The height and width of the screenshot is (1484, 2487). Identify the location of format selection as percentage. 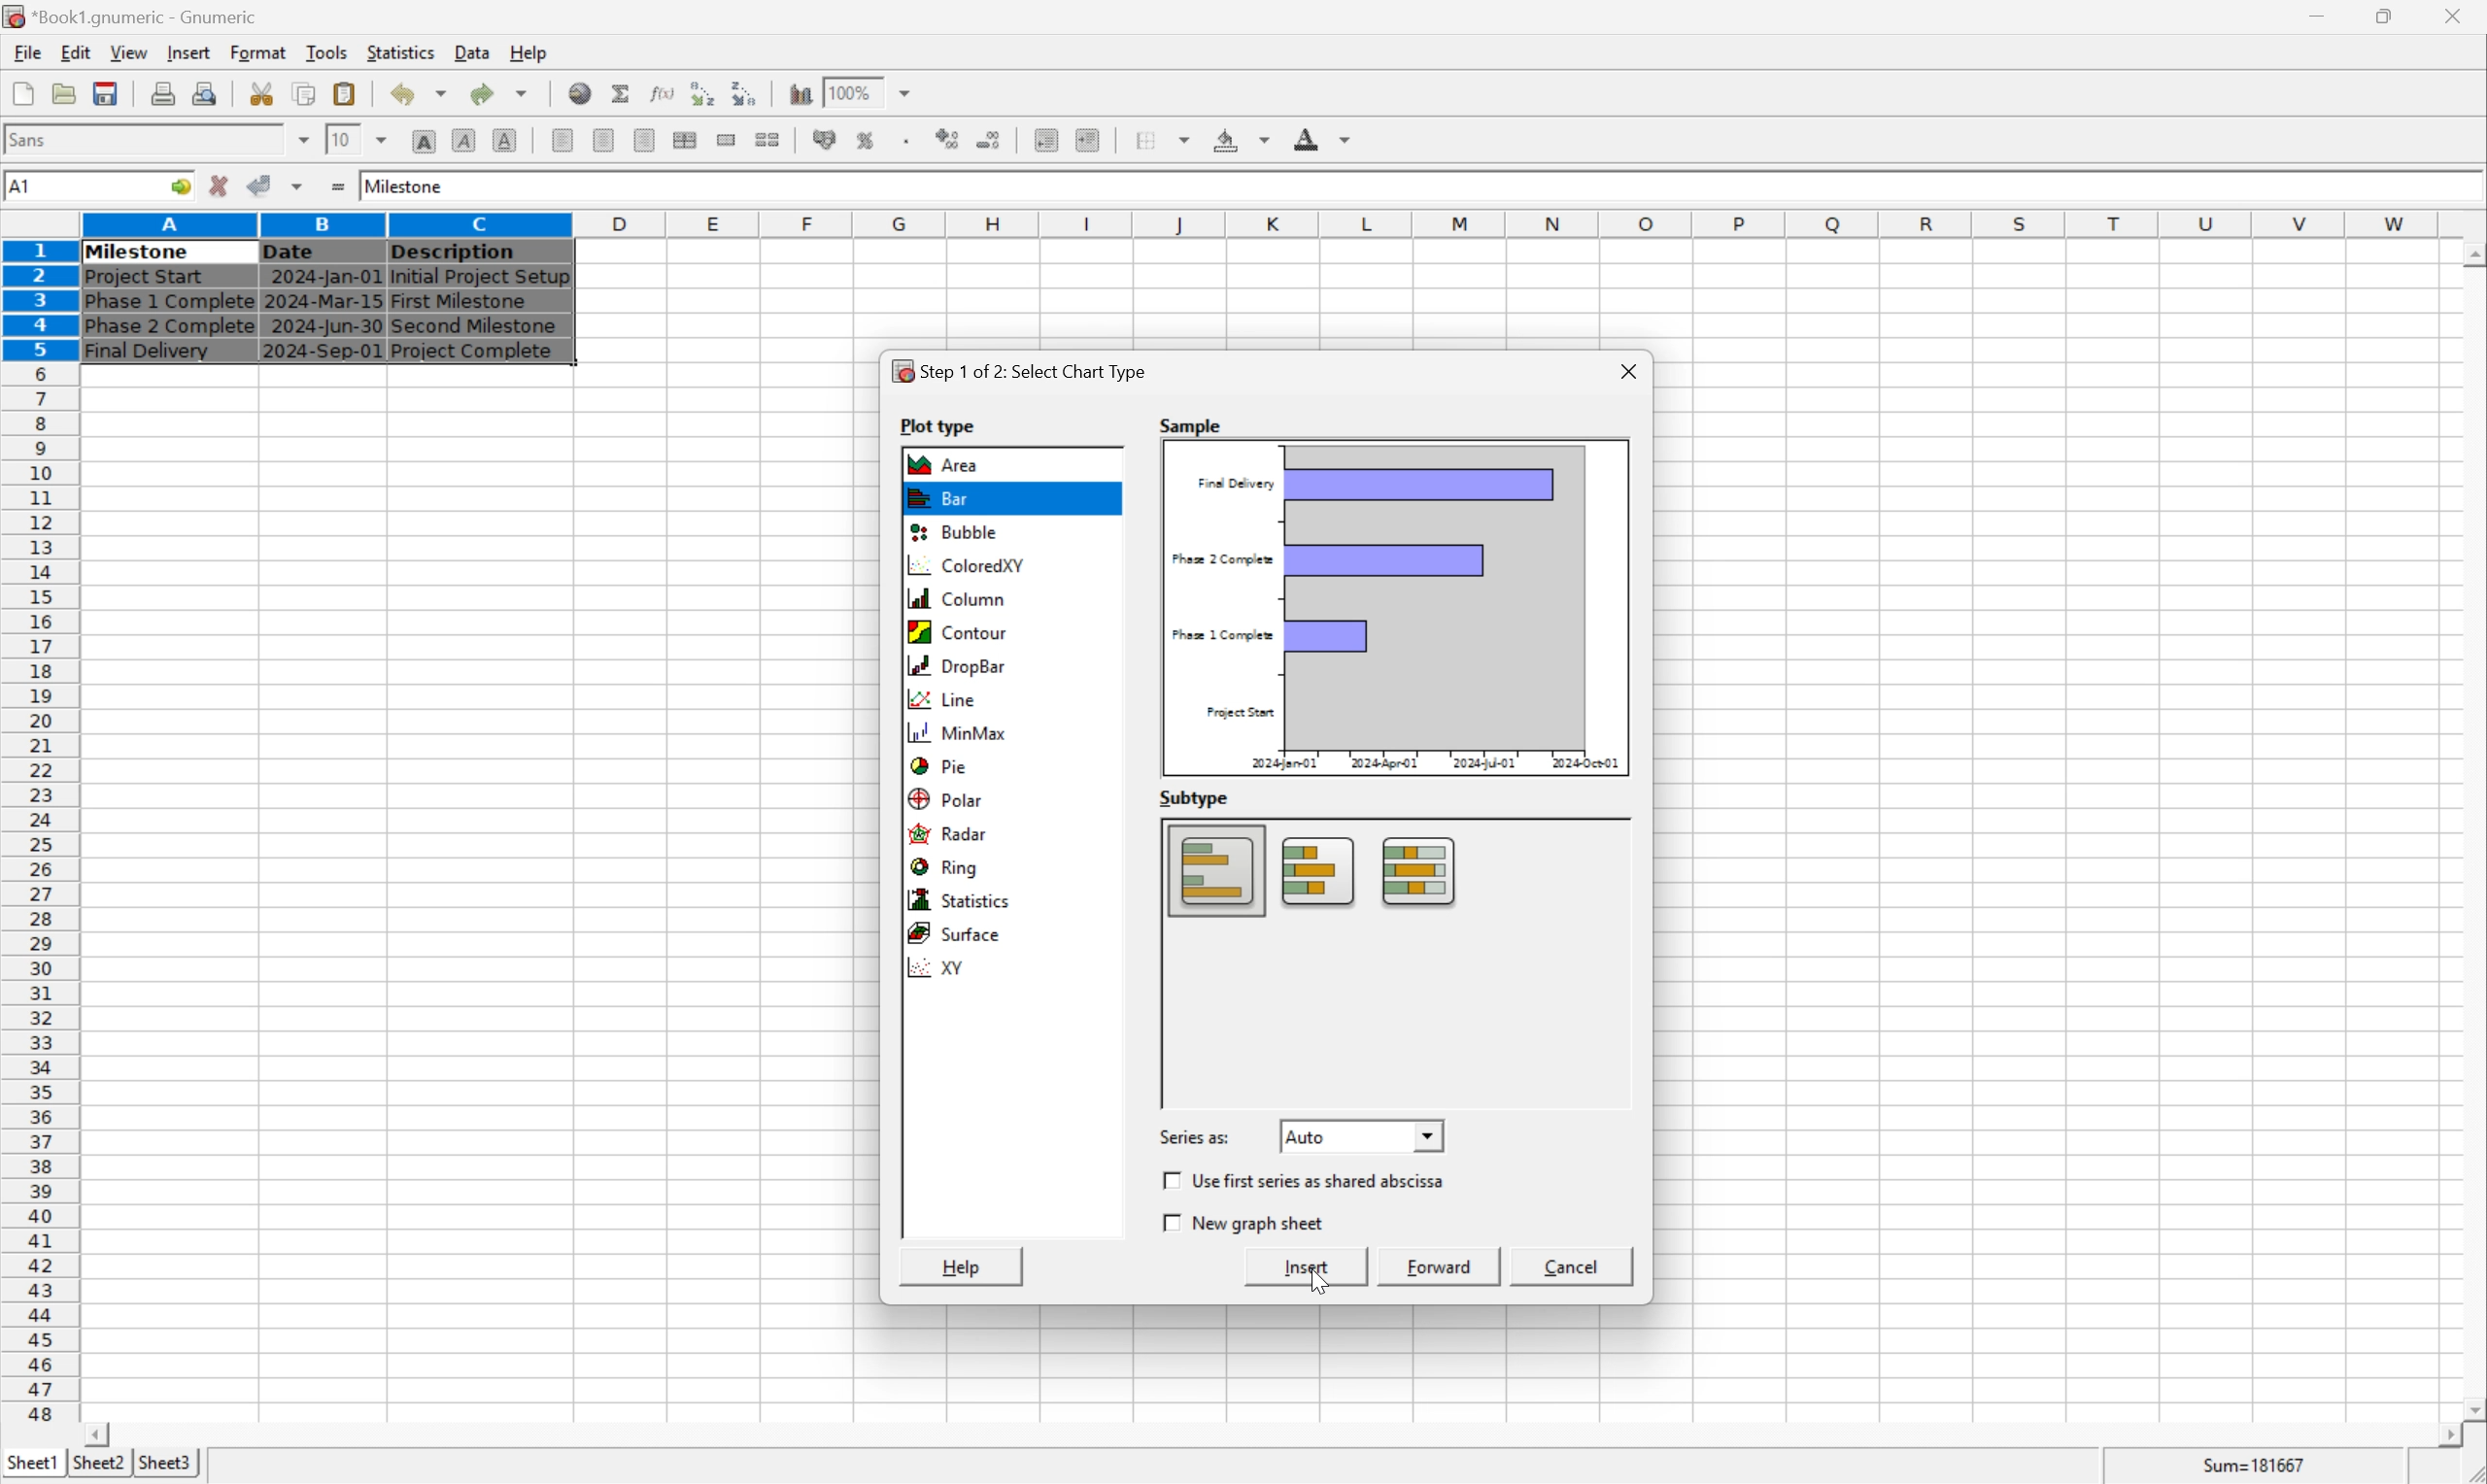
(868, 139).